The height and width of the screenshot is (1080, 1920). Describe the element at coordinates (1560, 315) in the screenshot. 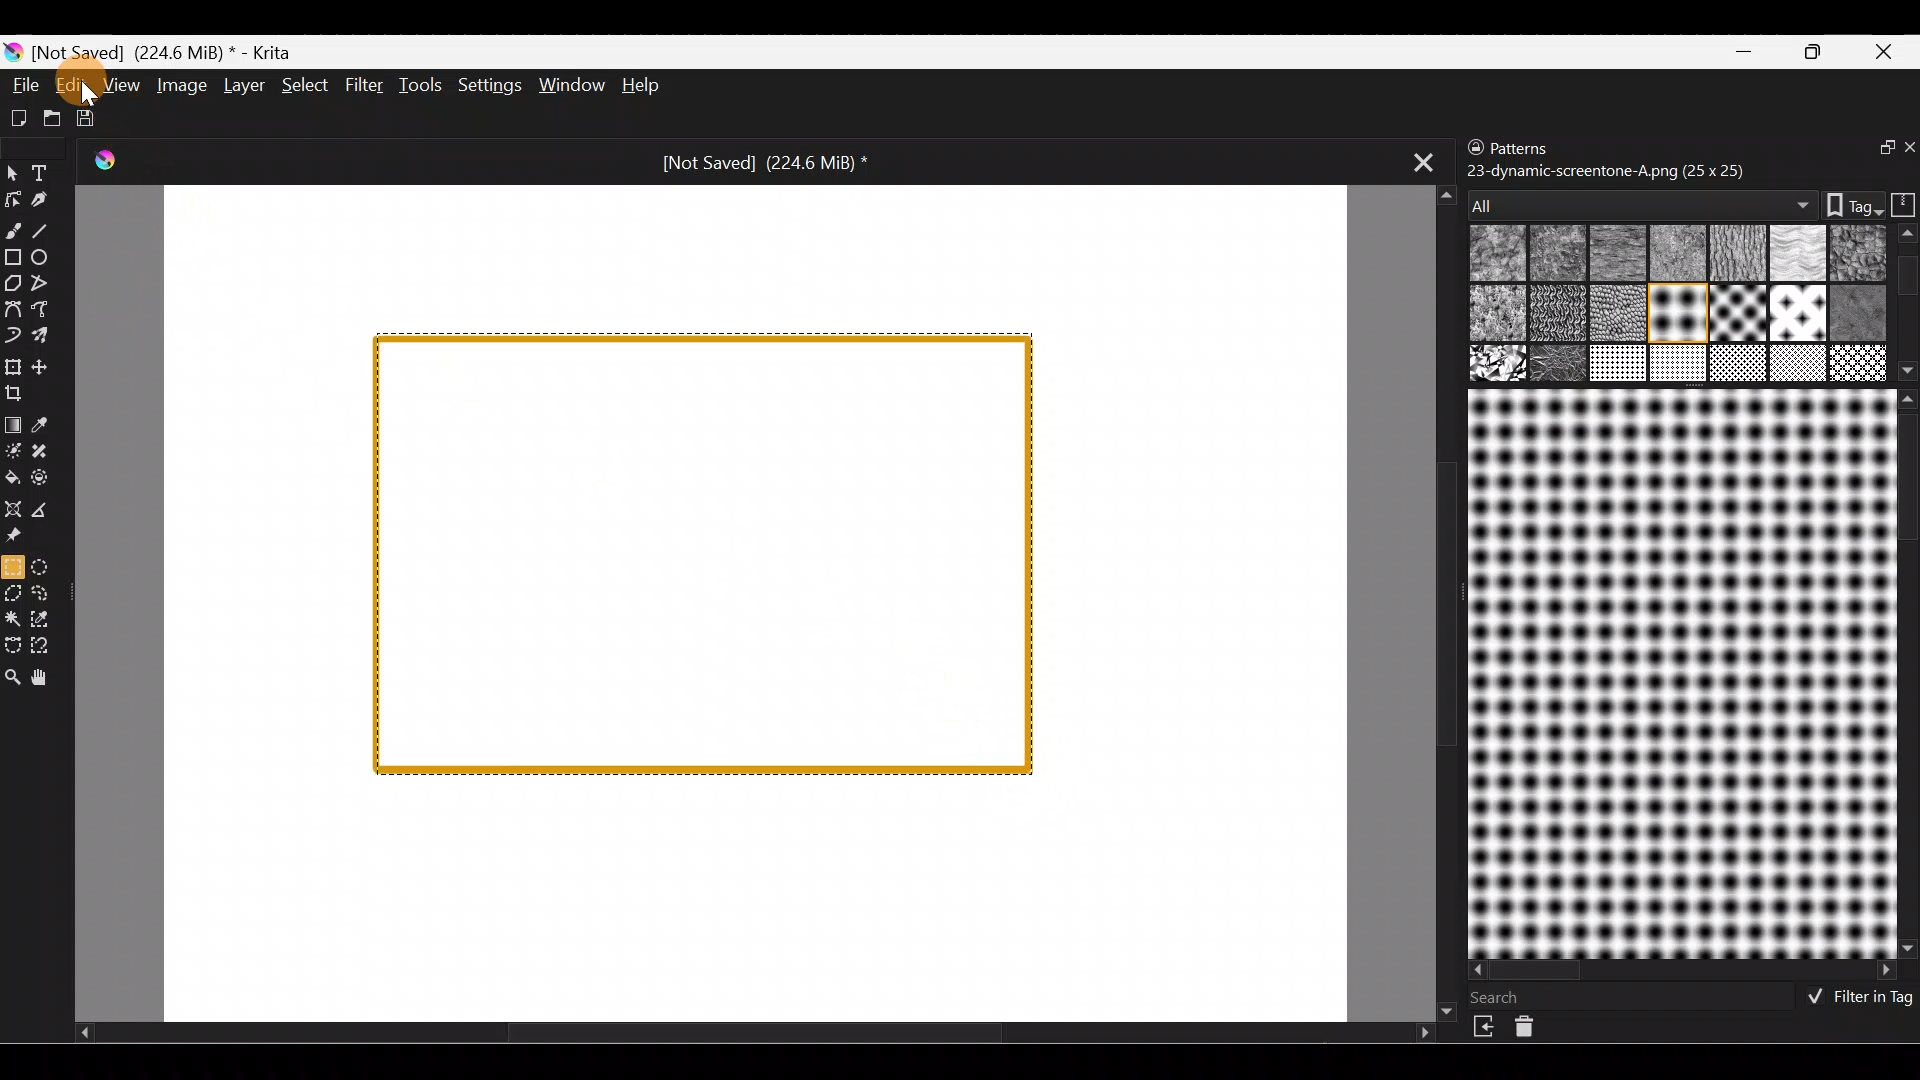

I see `09 drawed_crosshatched.png` at that location.